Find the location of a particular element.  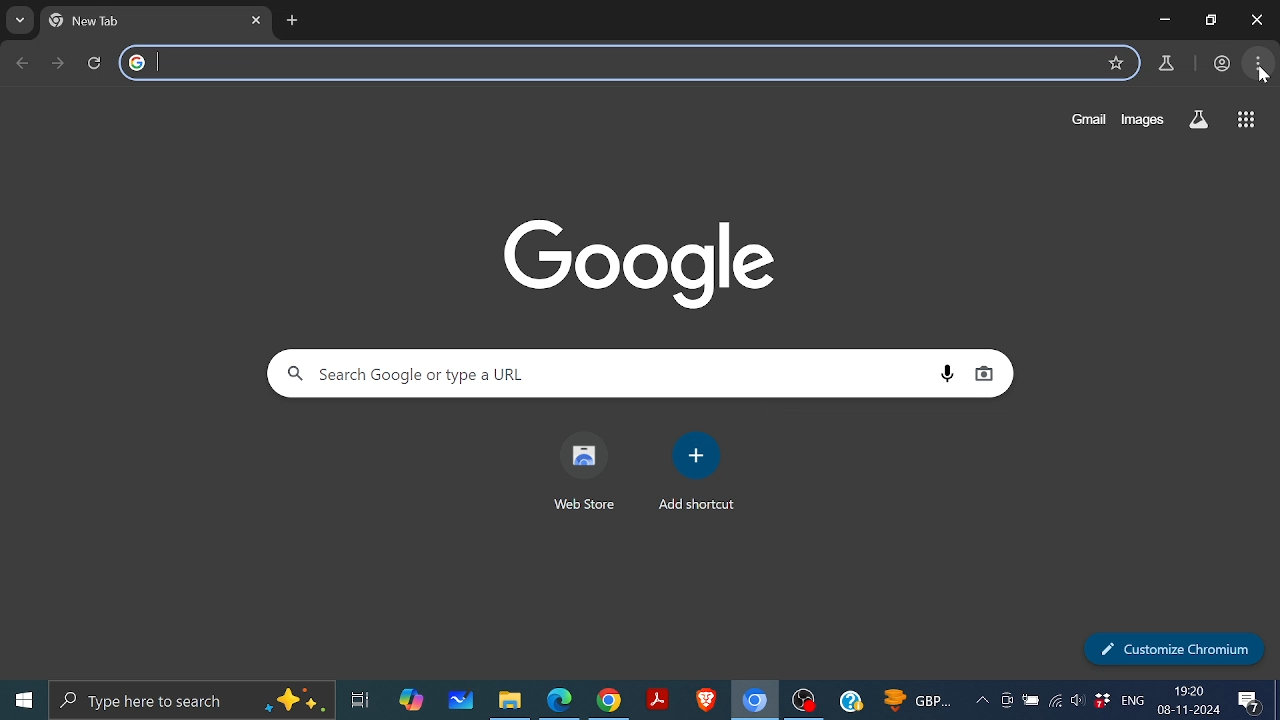

Close window is located at coordinates (1257, 20).